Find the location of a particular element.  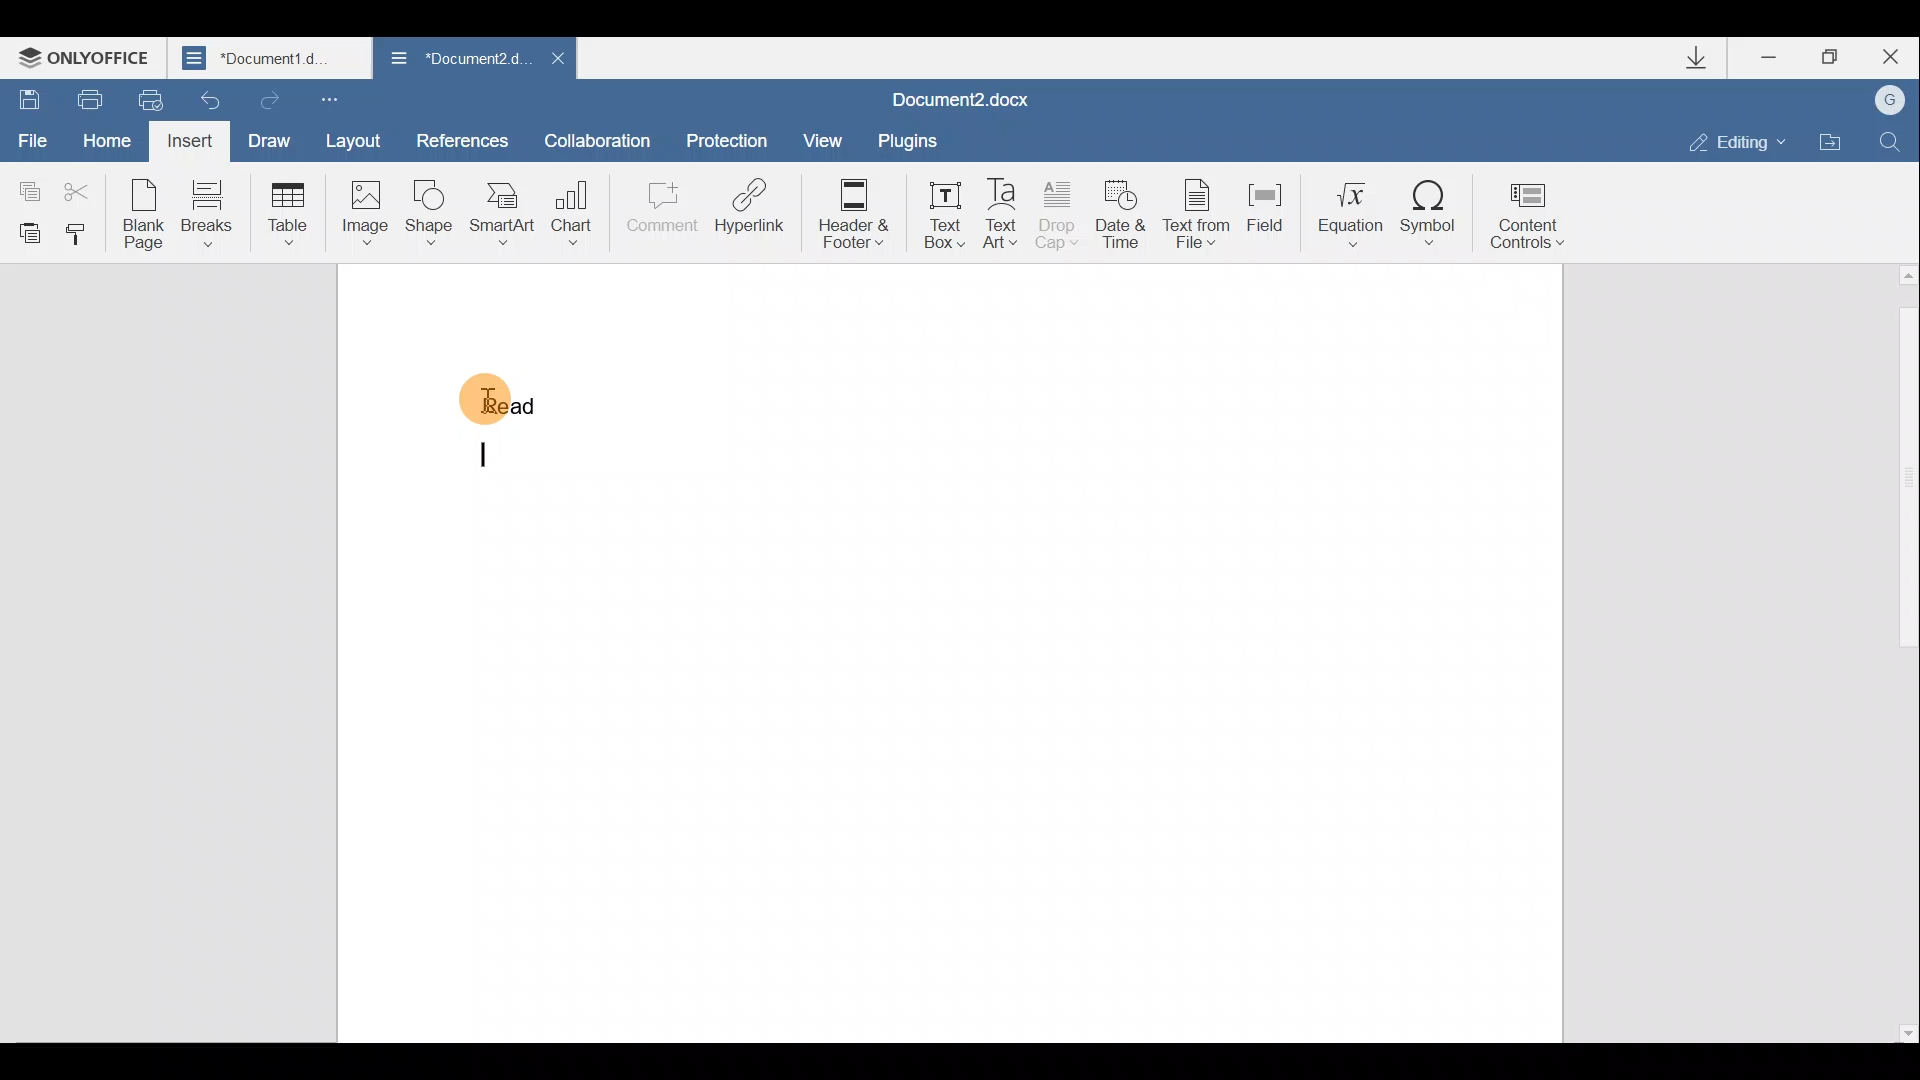

Text Art is located at coordinates (1002, 215).